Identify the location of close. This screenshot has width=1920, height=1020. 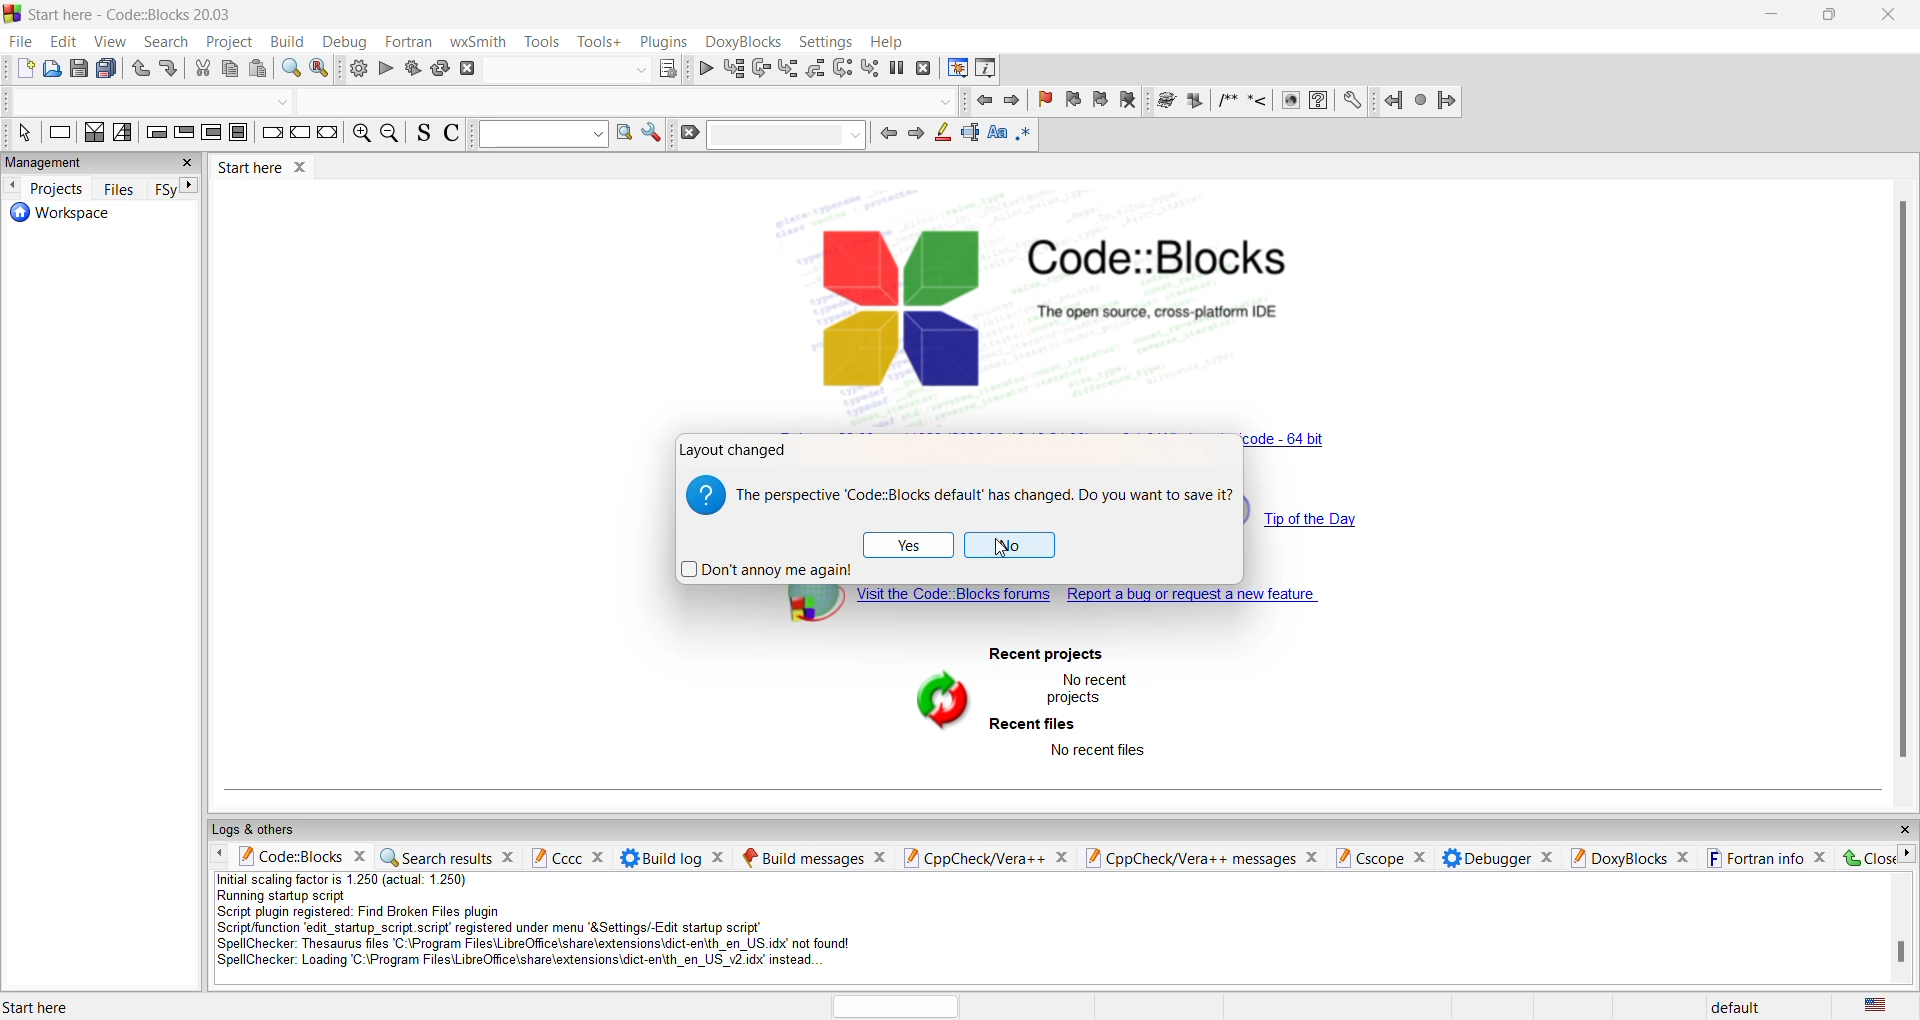
(1685, 857).